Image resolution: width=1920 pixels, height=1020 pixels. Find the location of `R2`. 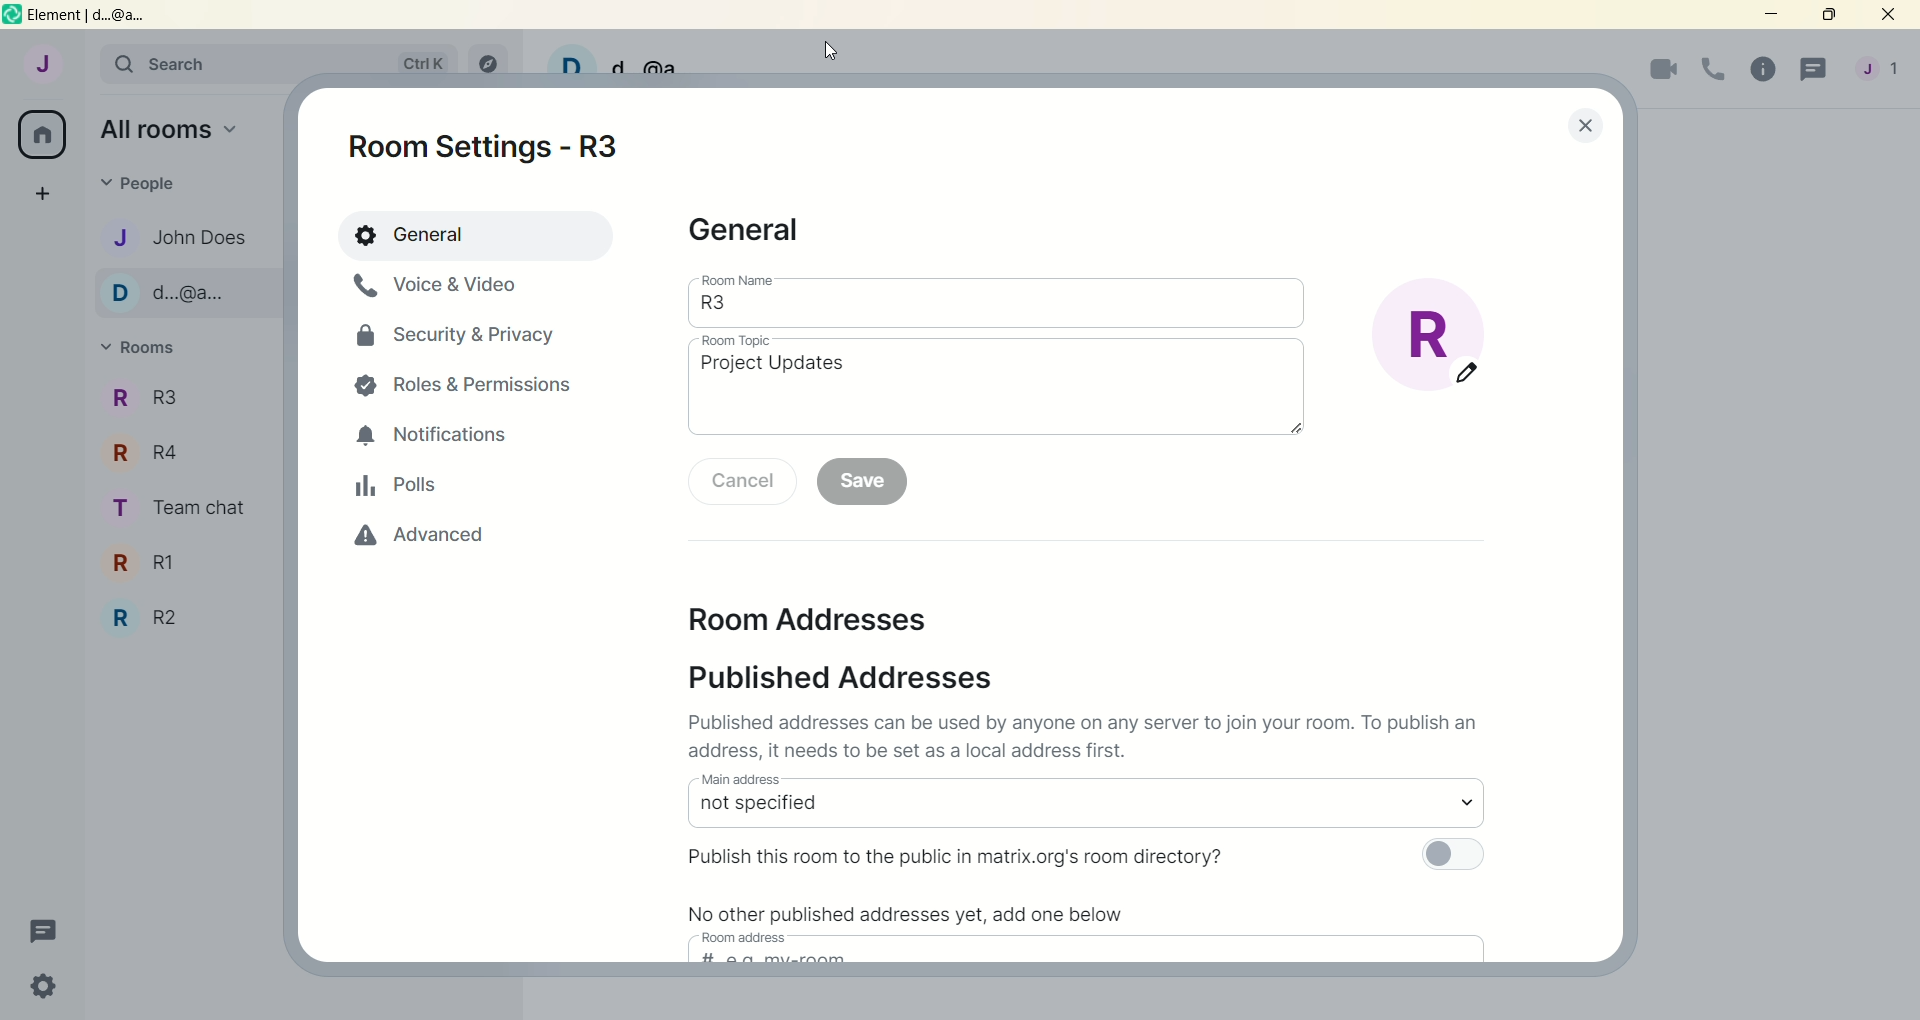

R2 is located at coordinates (183, 613).